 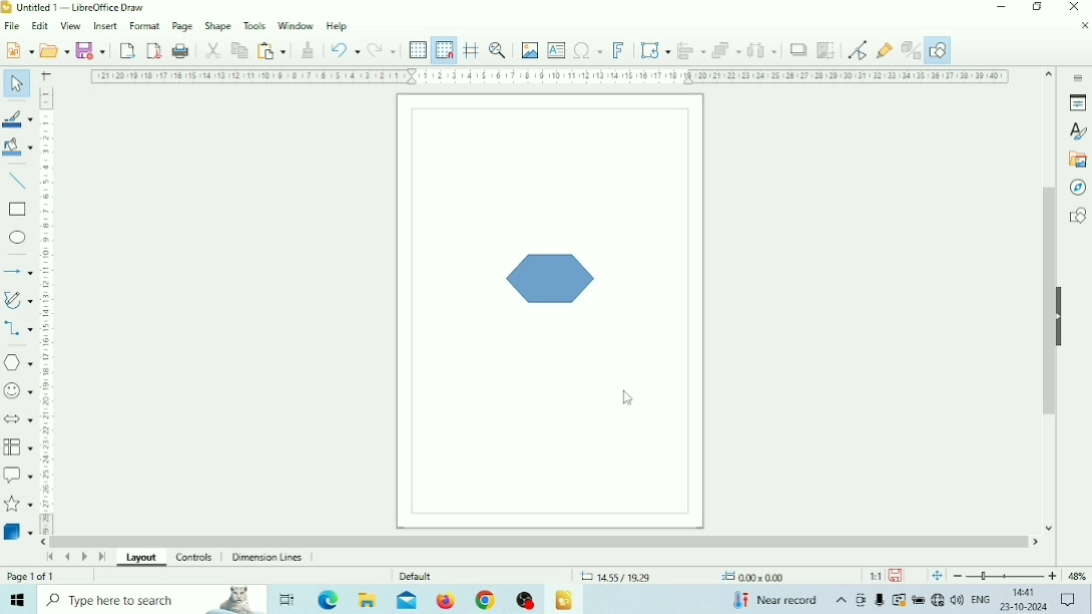 I want to click on Default, so click(x=416, y=576).